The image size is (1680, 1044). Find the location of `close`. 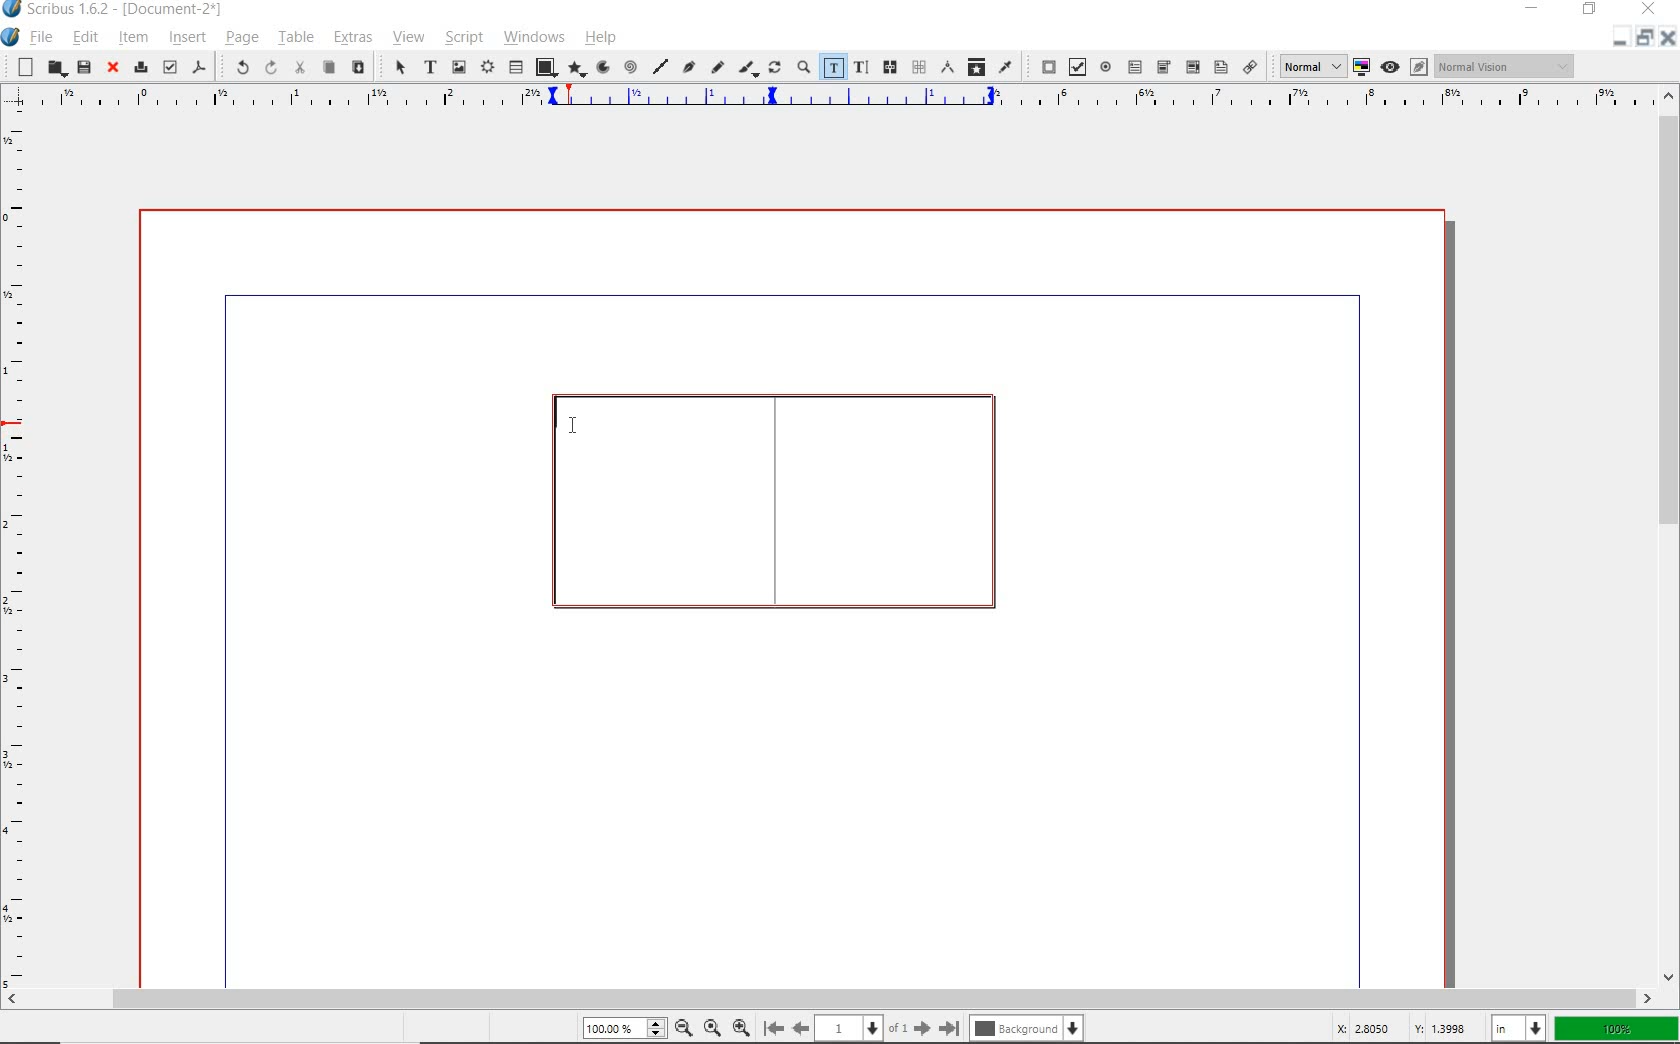

close is located at coordinates (112, 68).